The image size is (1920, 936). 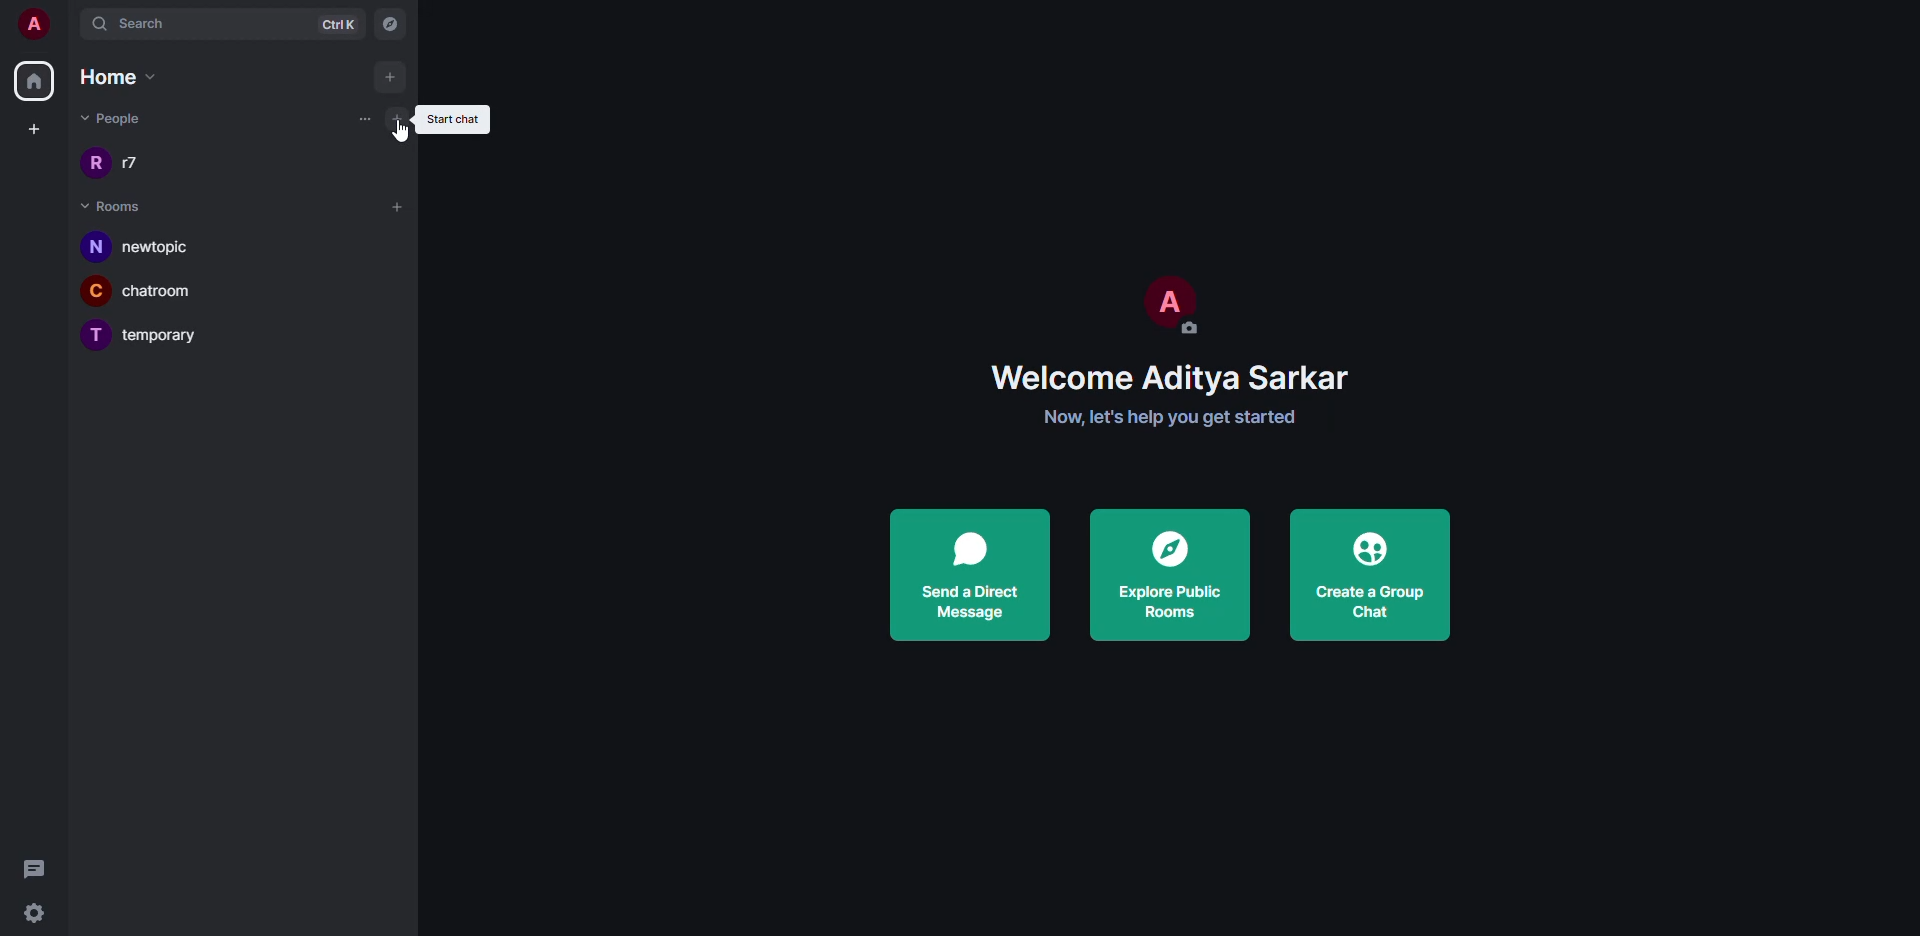 What do you see at coordinates (1168, 396) in the screenshot?
I see `Welcome Aditya Sarkar
Now, let's help you get started` at bounding box center [1168, 396].